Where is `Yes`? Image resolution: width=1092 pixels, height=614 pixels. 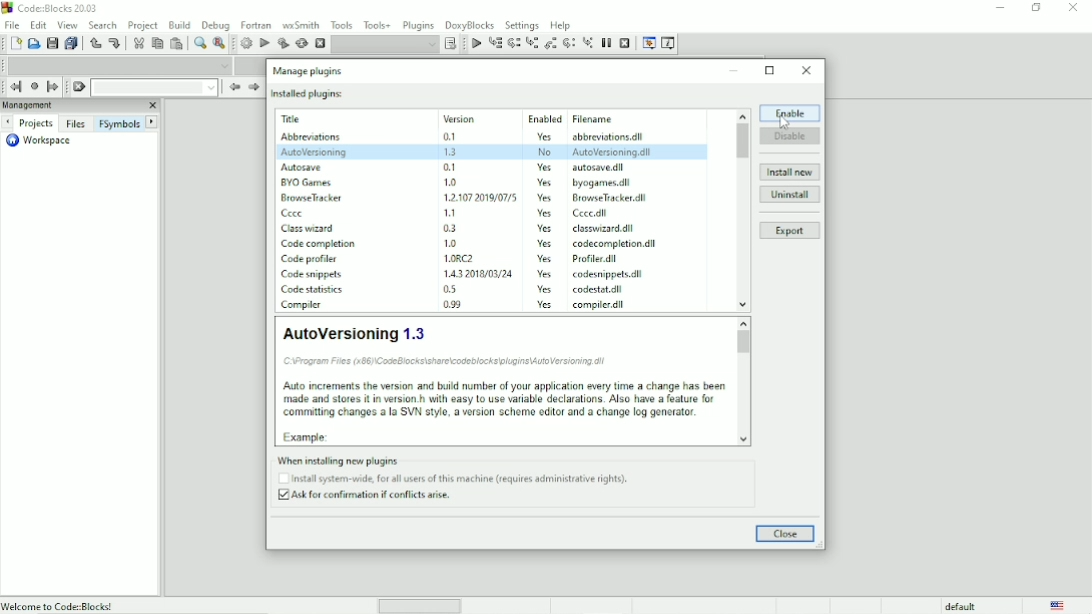
Yes is located at coordinates (544, 136).